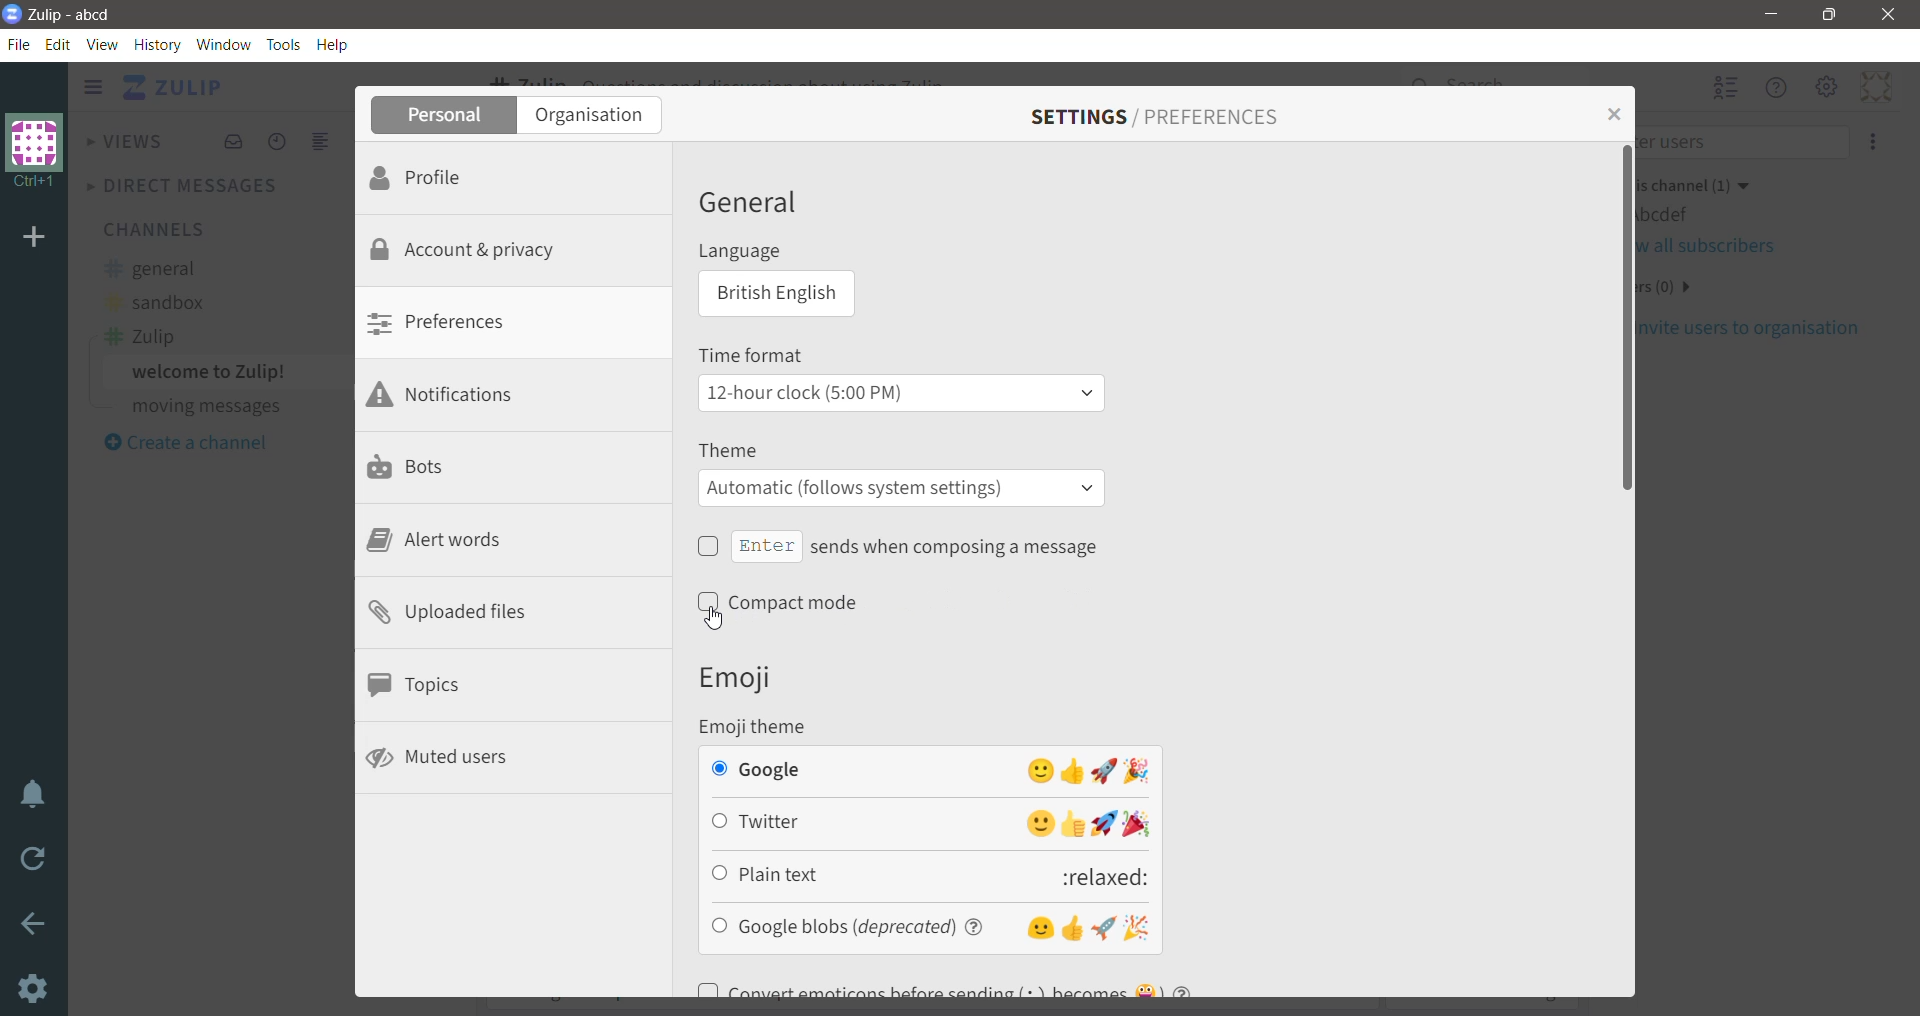 This screenshot has width=1920, height=1016. What do you see at coordinates (127, 139) in the screenshot?
I see `Views` at bounding box center [127, 139].